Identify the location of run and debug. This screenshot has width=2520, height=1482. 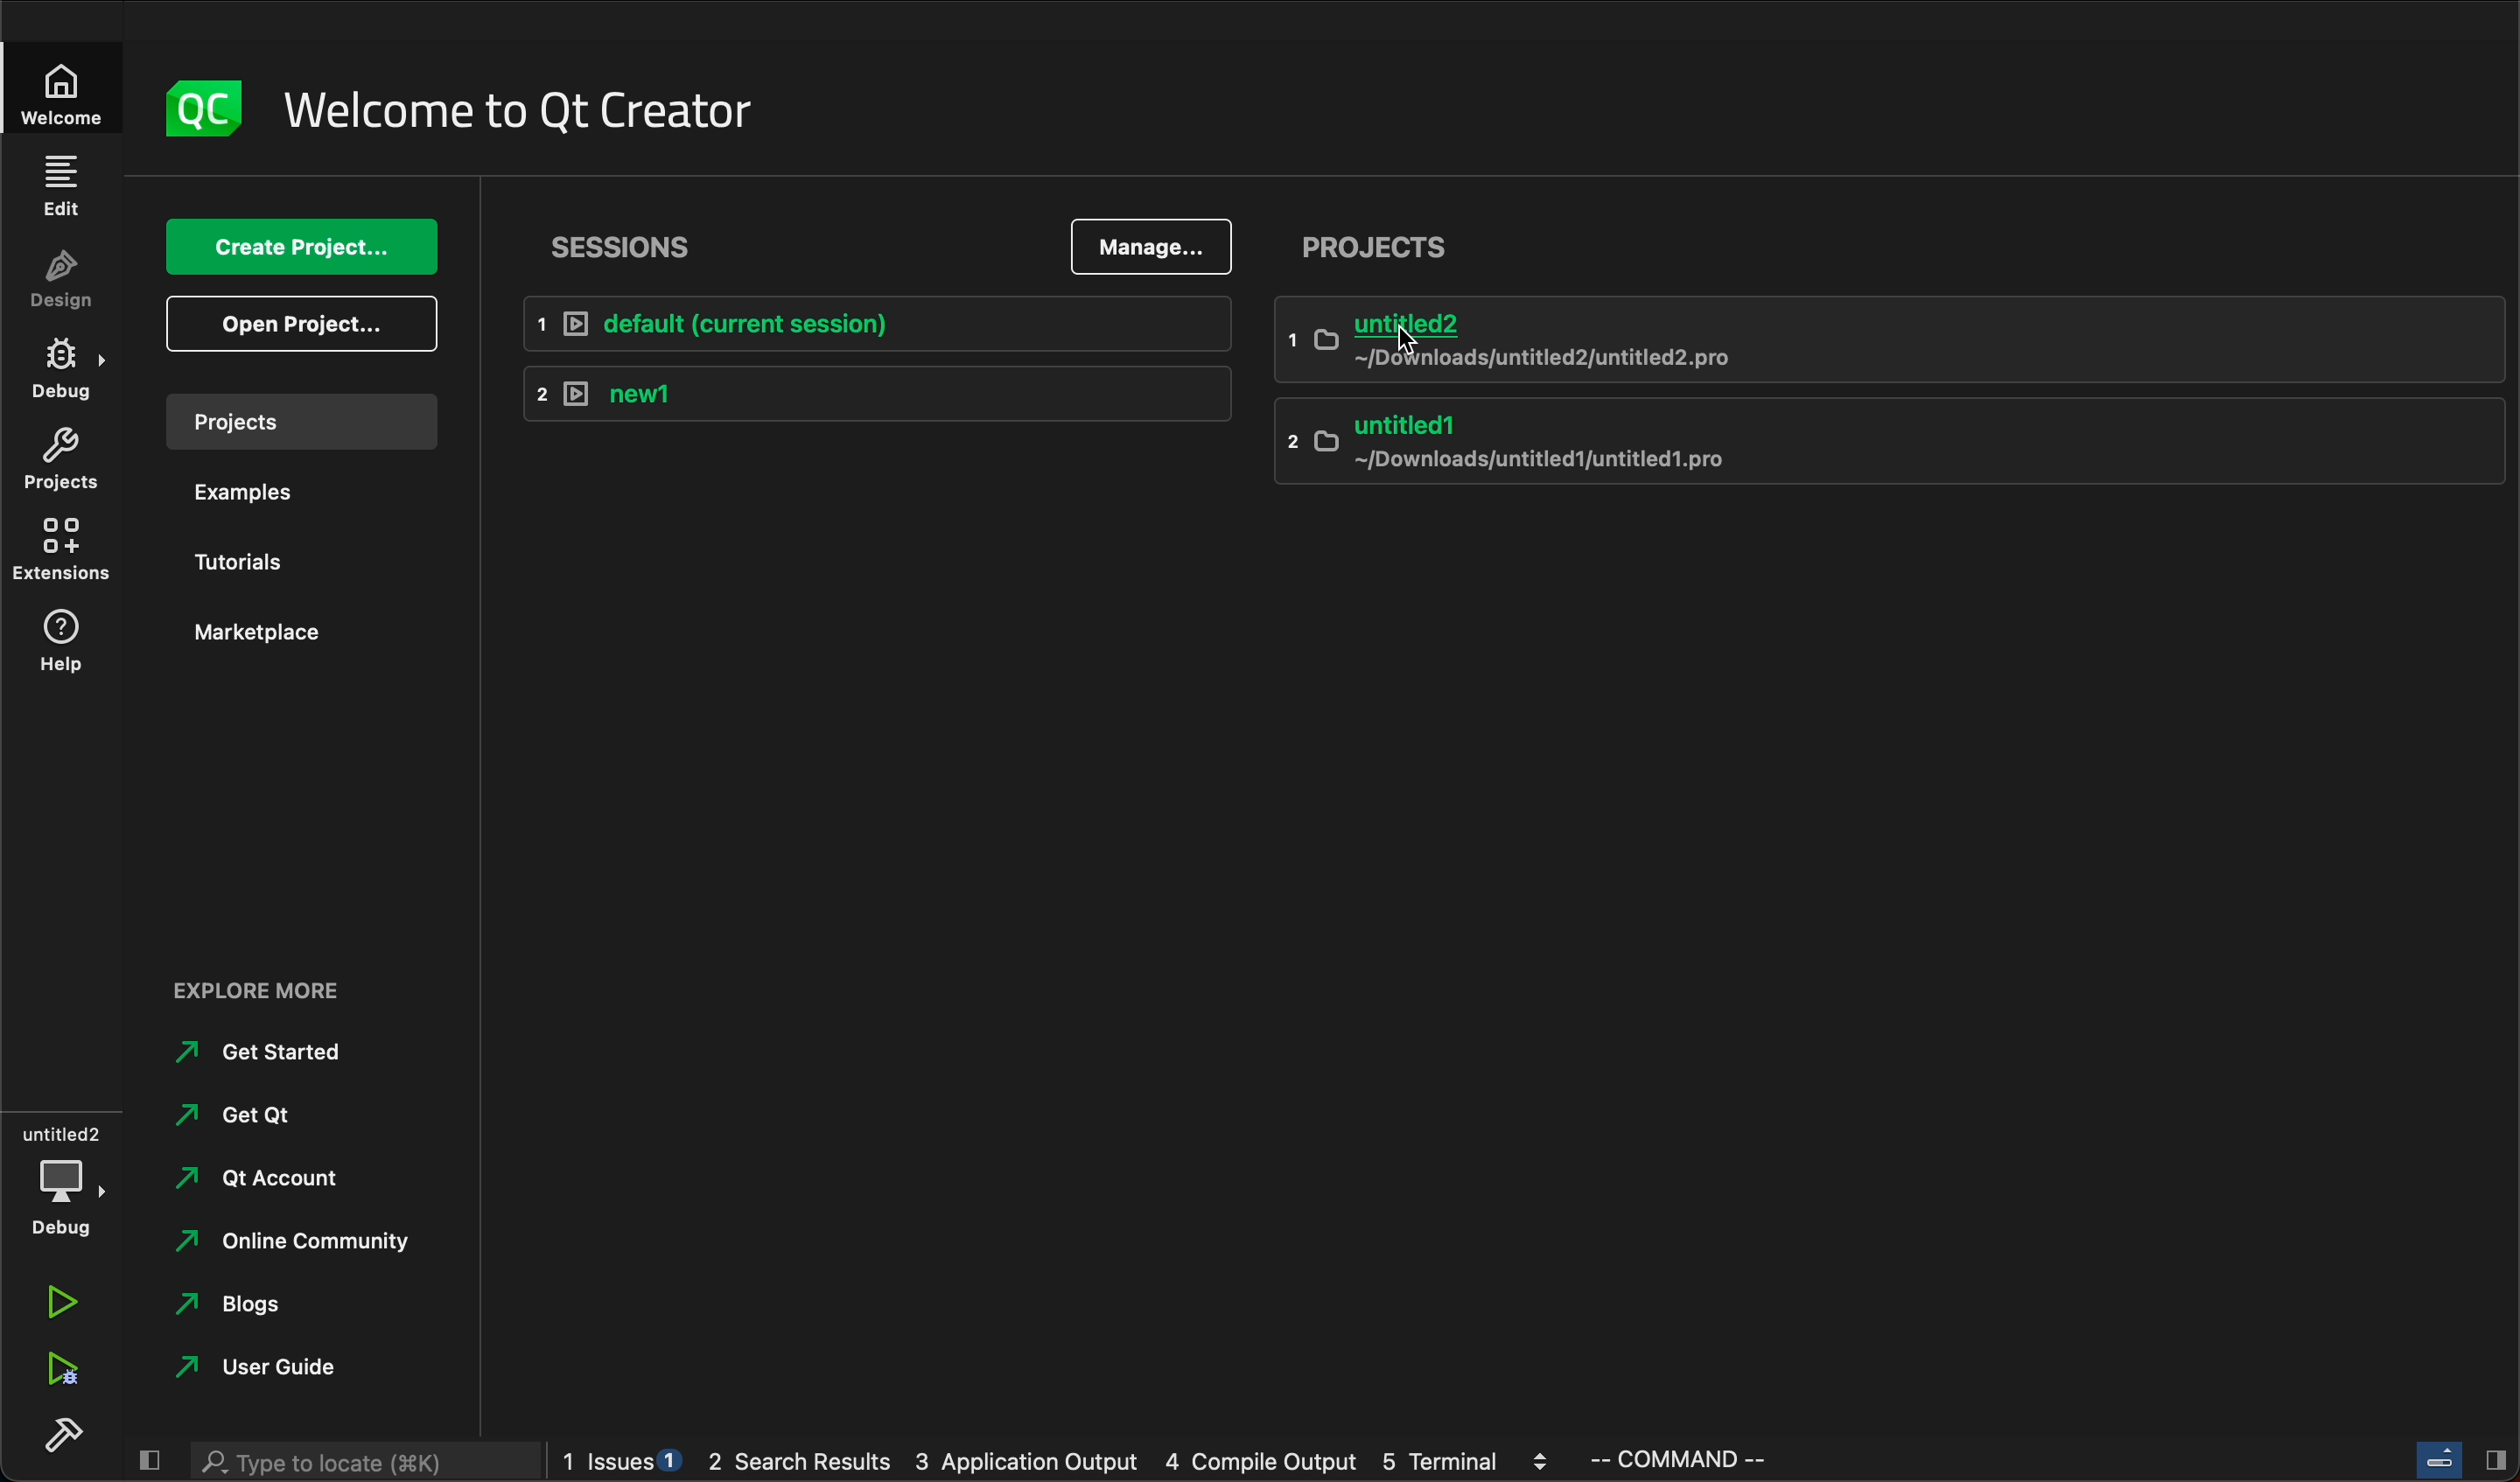
(59, 1373).